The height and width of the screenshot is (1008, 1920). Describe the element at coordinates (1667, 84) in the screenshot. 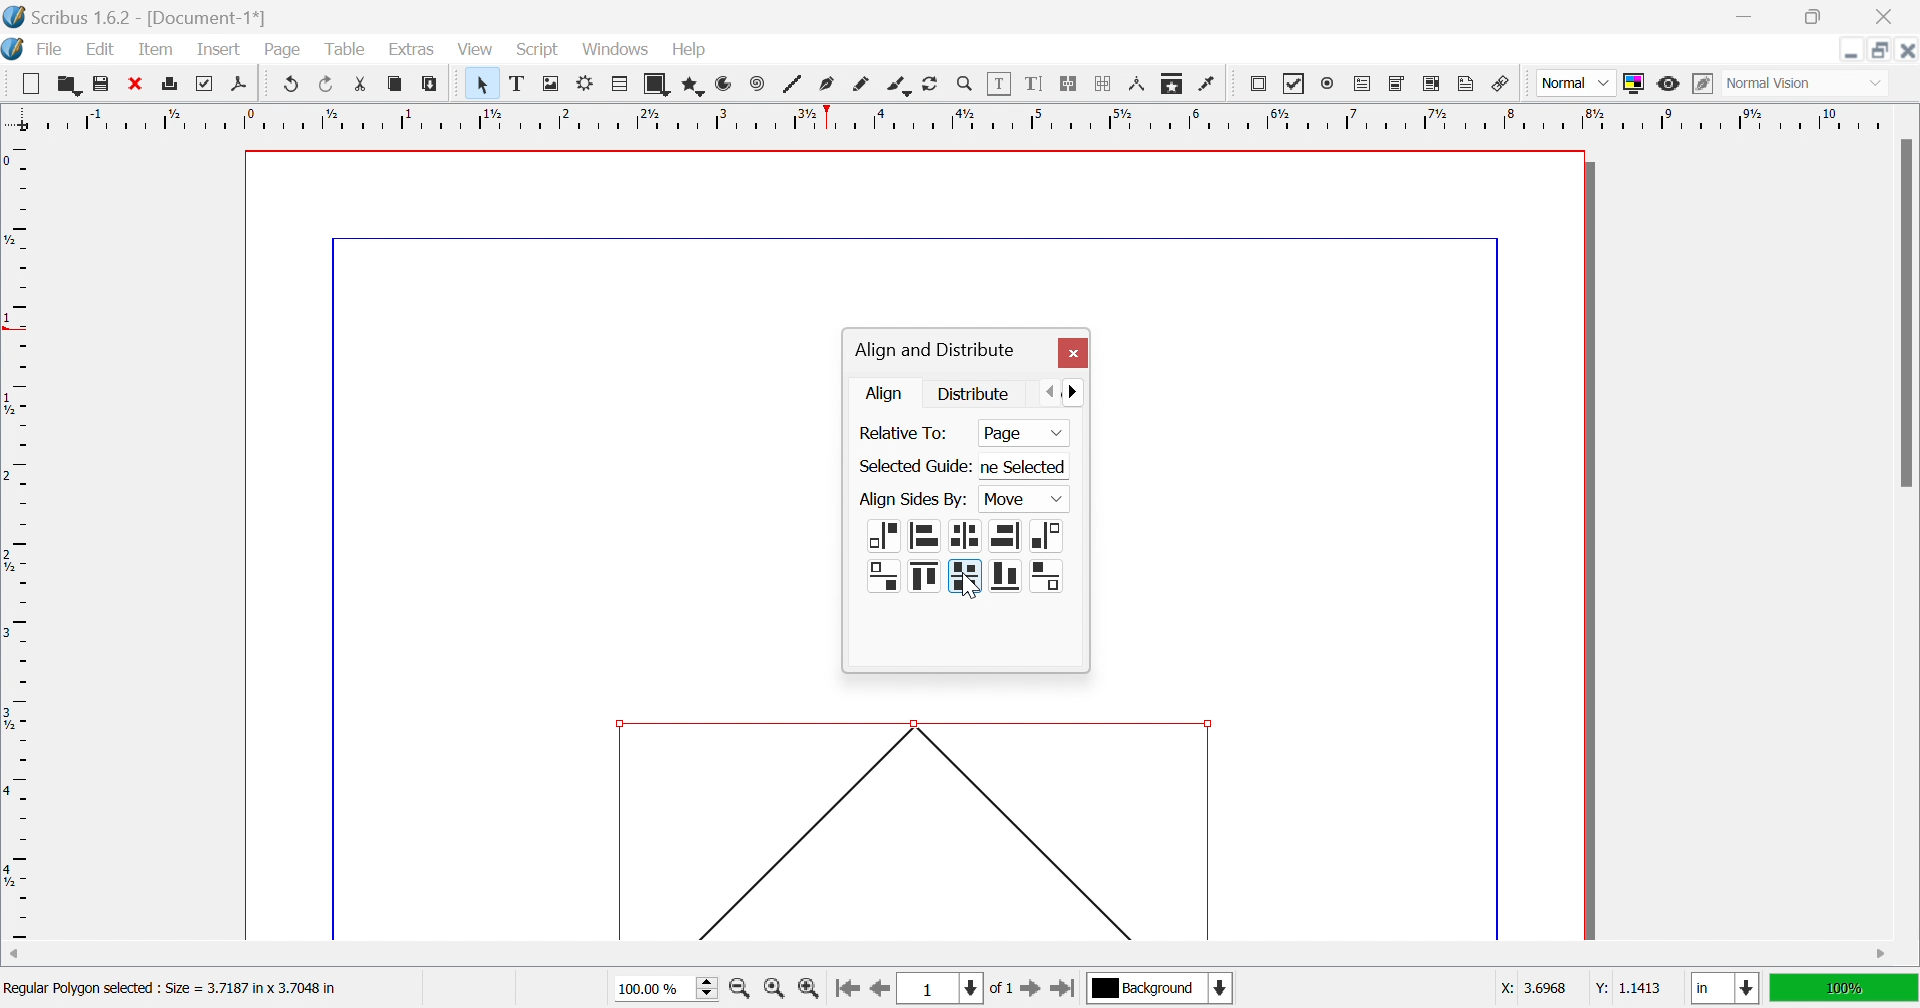

I see `Preview mode` at that location.